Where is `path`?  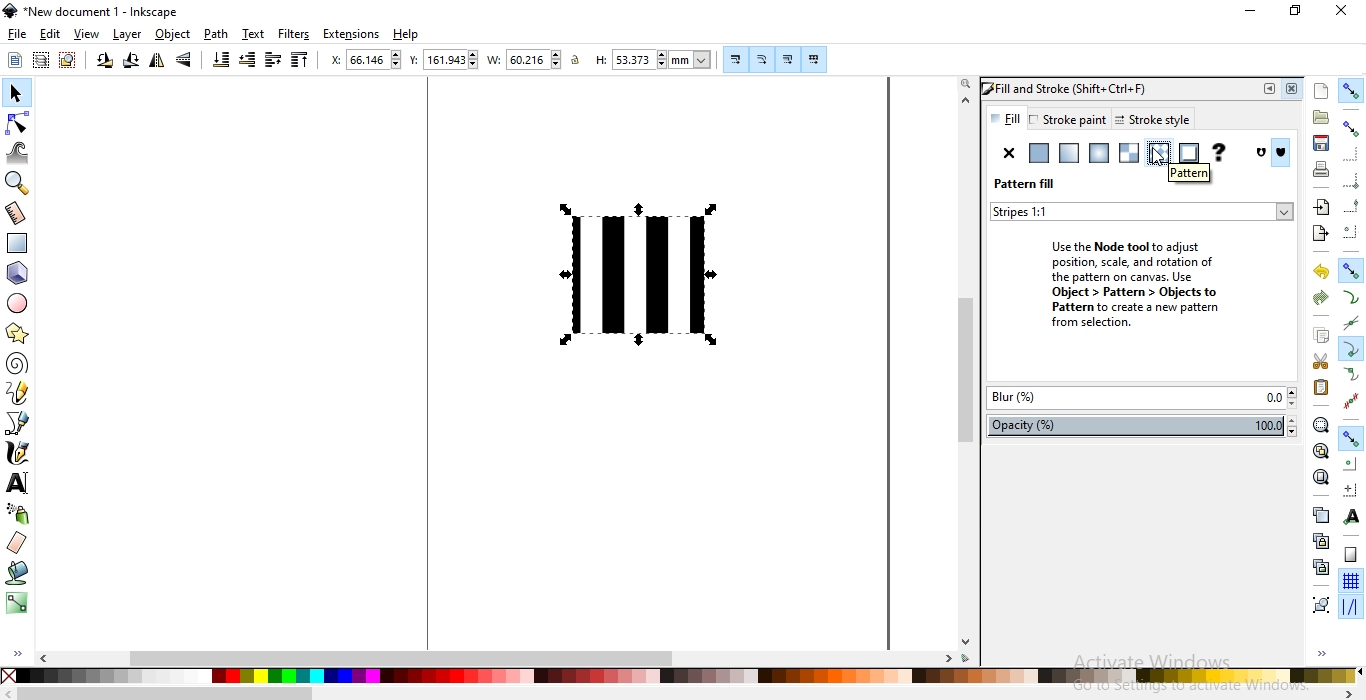
path is located at coordinates (216, 34).